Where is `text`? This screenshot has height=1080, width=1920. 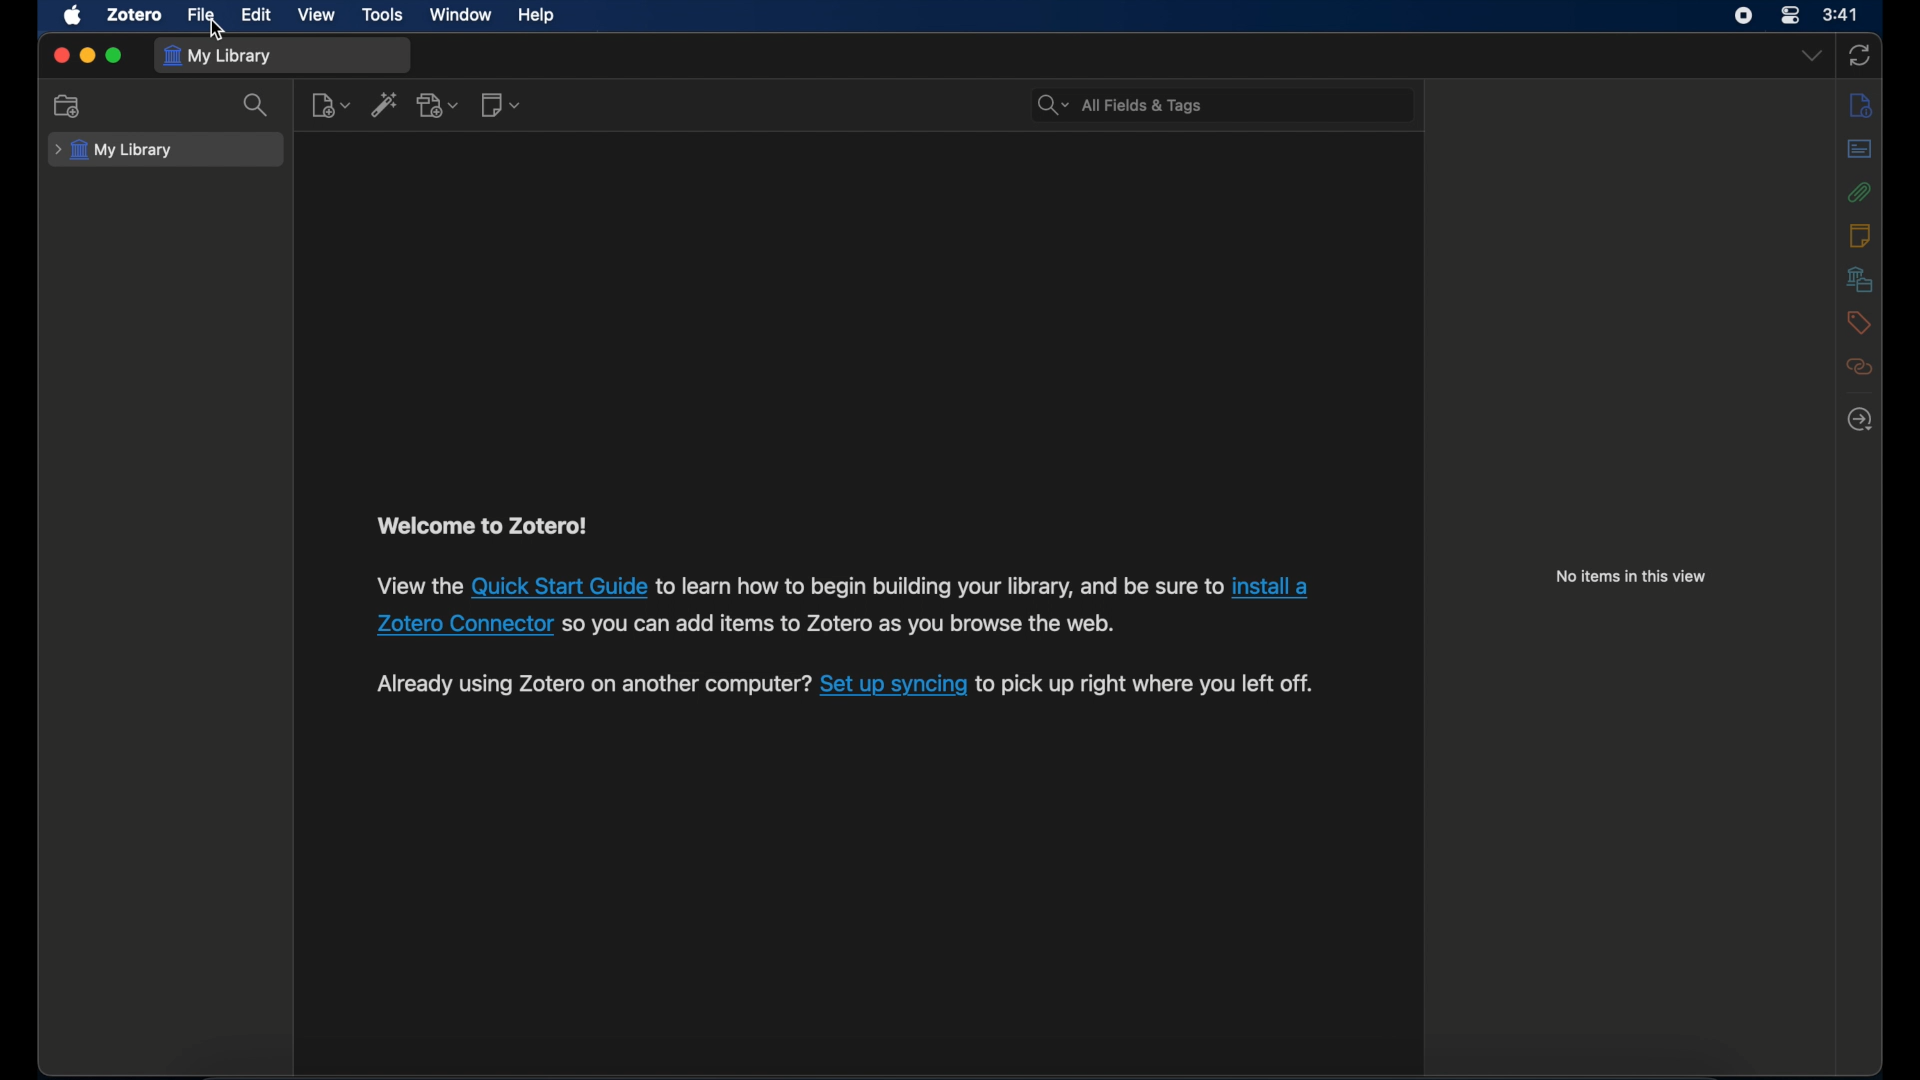
text is located at coordinates (839, 625).